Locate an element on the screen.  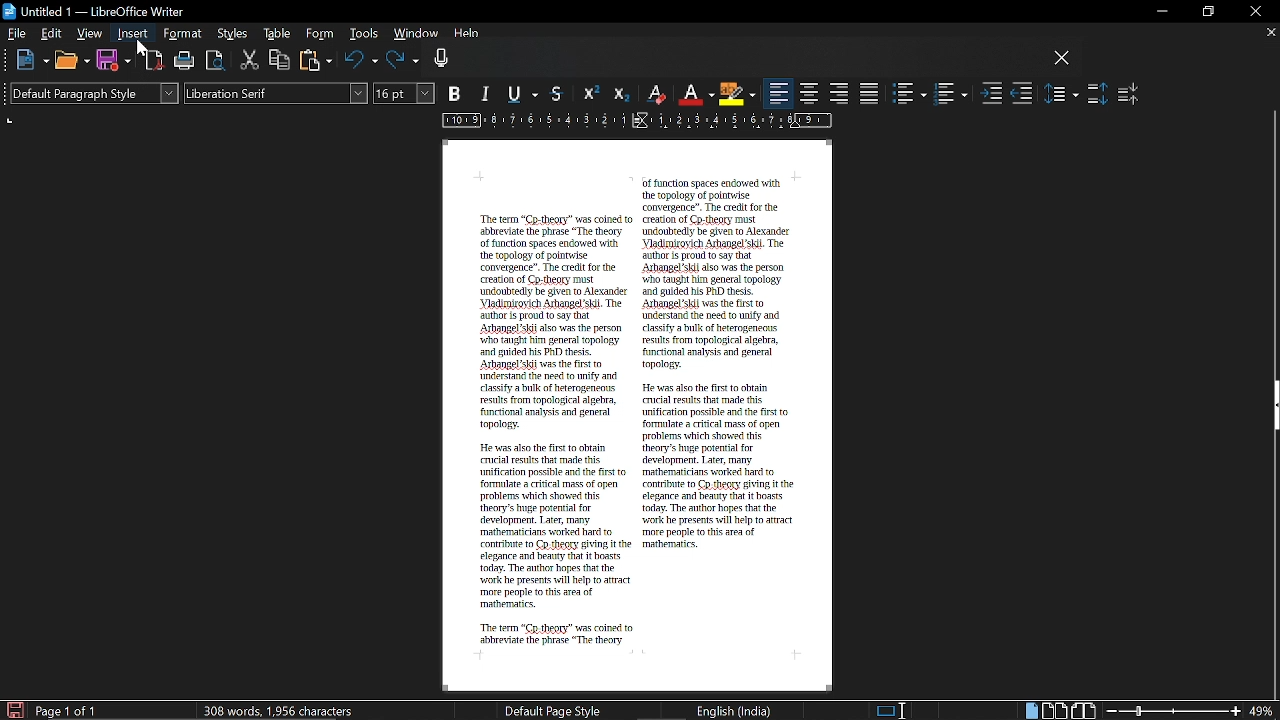
Paragraph style is located at coordinates (91, 93).